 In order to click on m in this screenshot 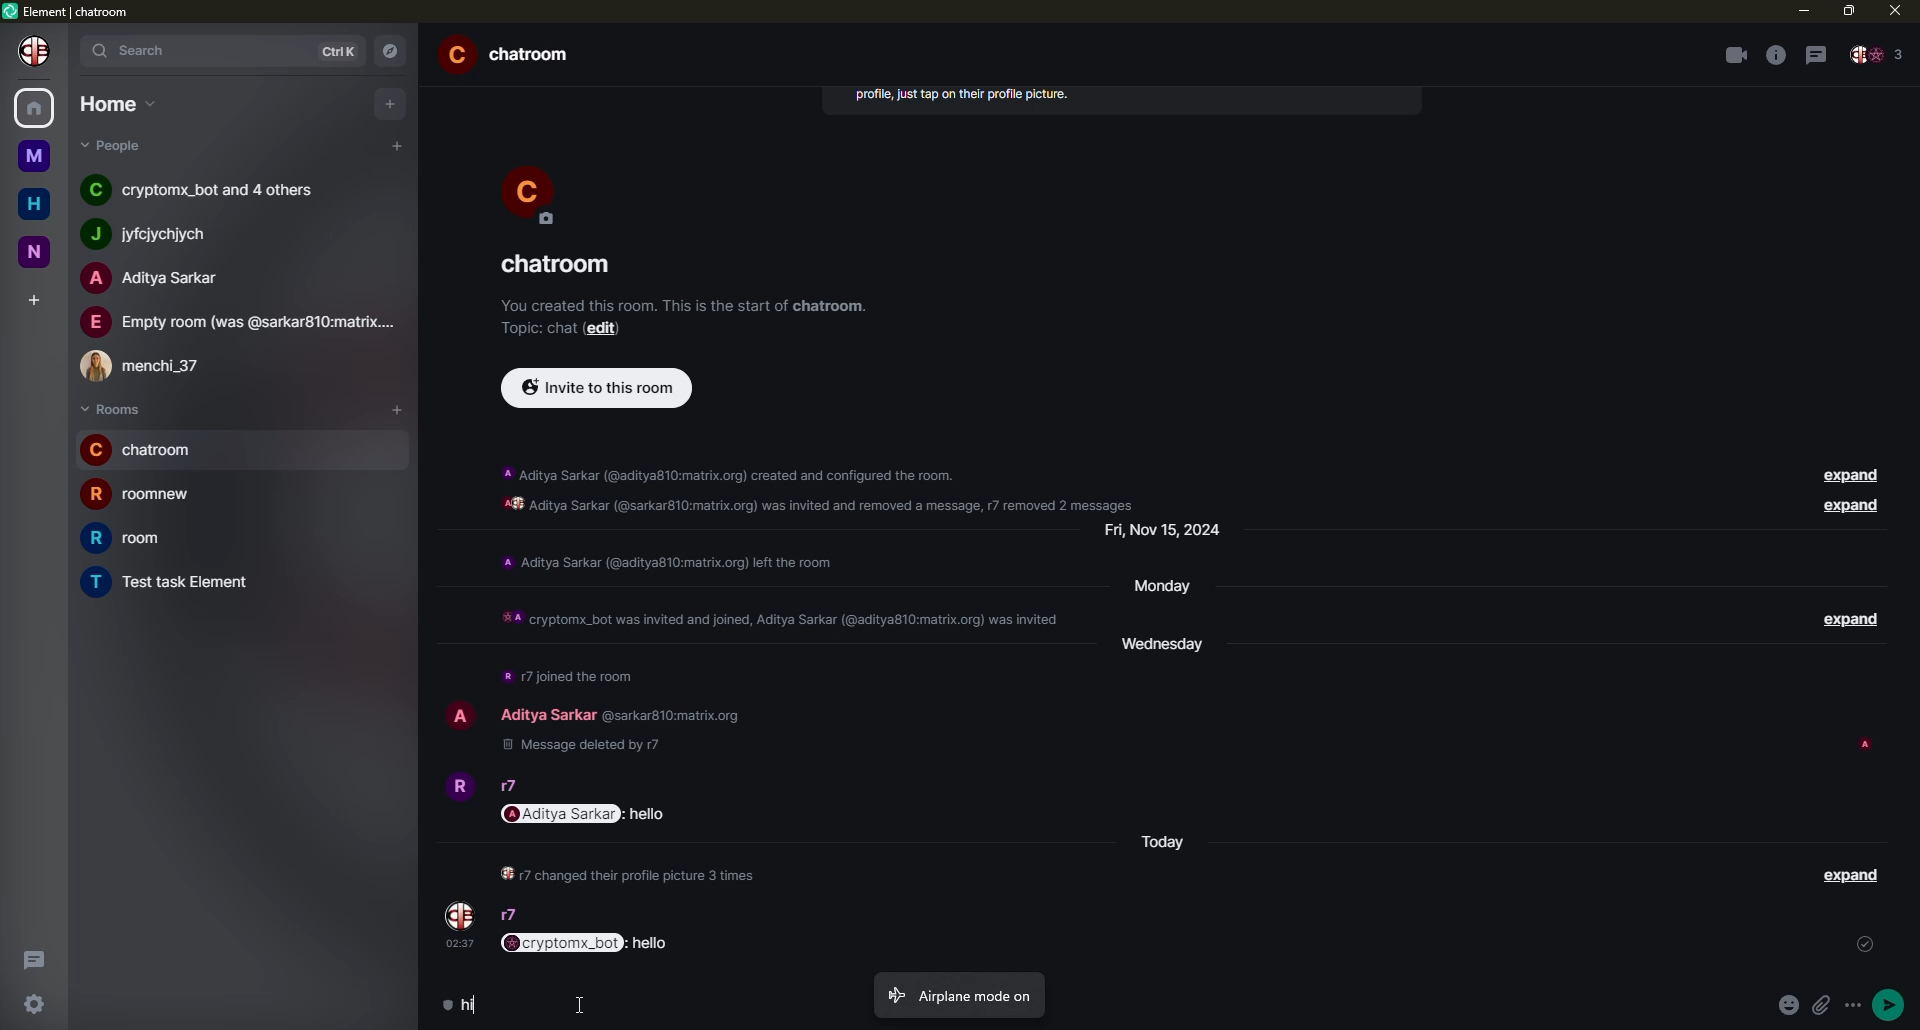, I will do `click(35, 155)`.